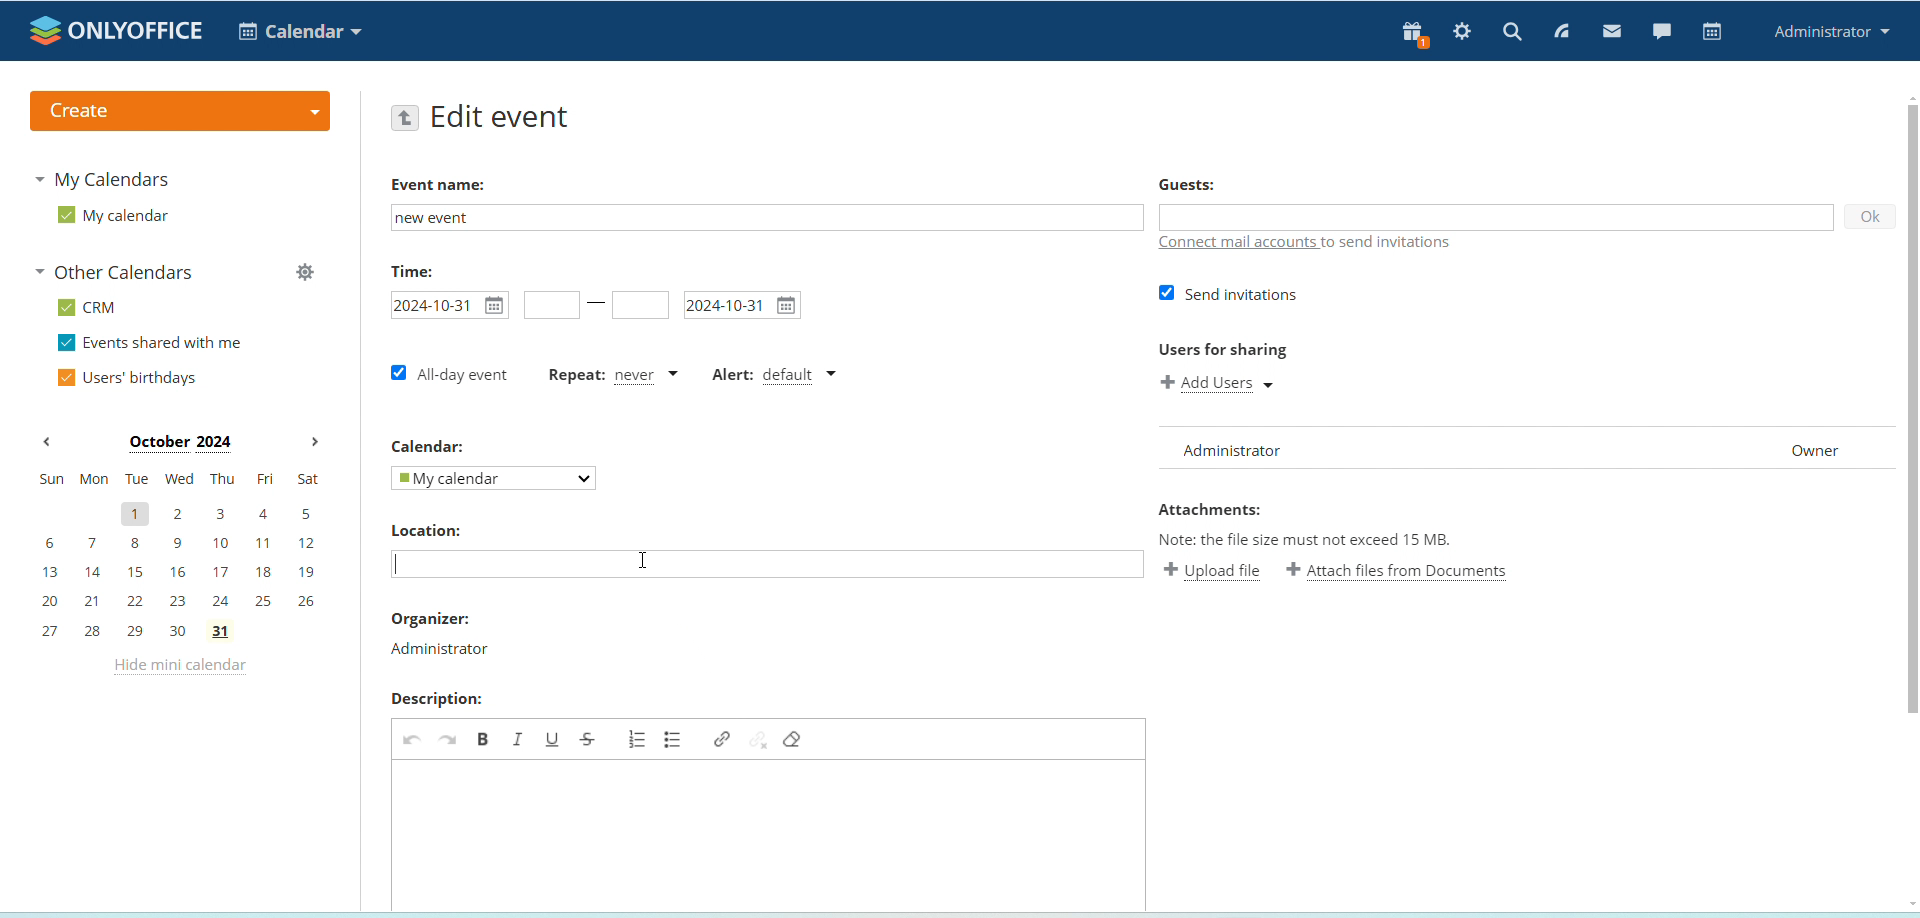  Describe the element at coordinates (1210, 510) in the screenshot. I see `Attachments` at that location.